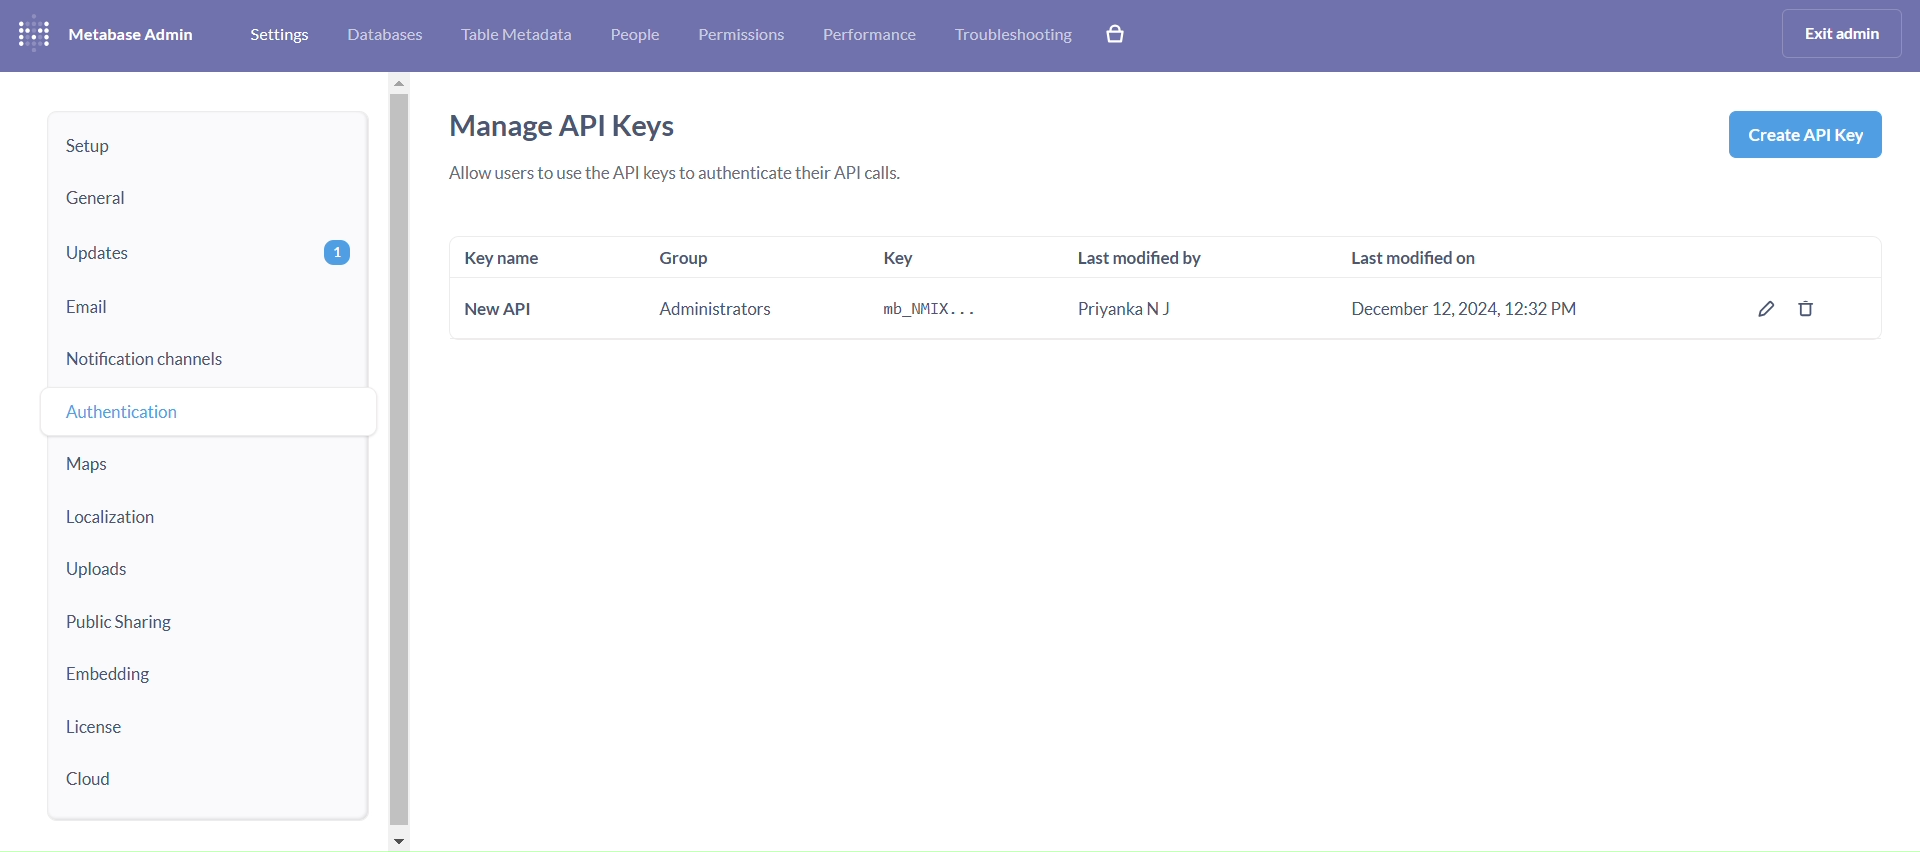  Describe the element at coordinates (705, 290) in the screenshot. I see `group` at that location.